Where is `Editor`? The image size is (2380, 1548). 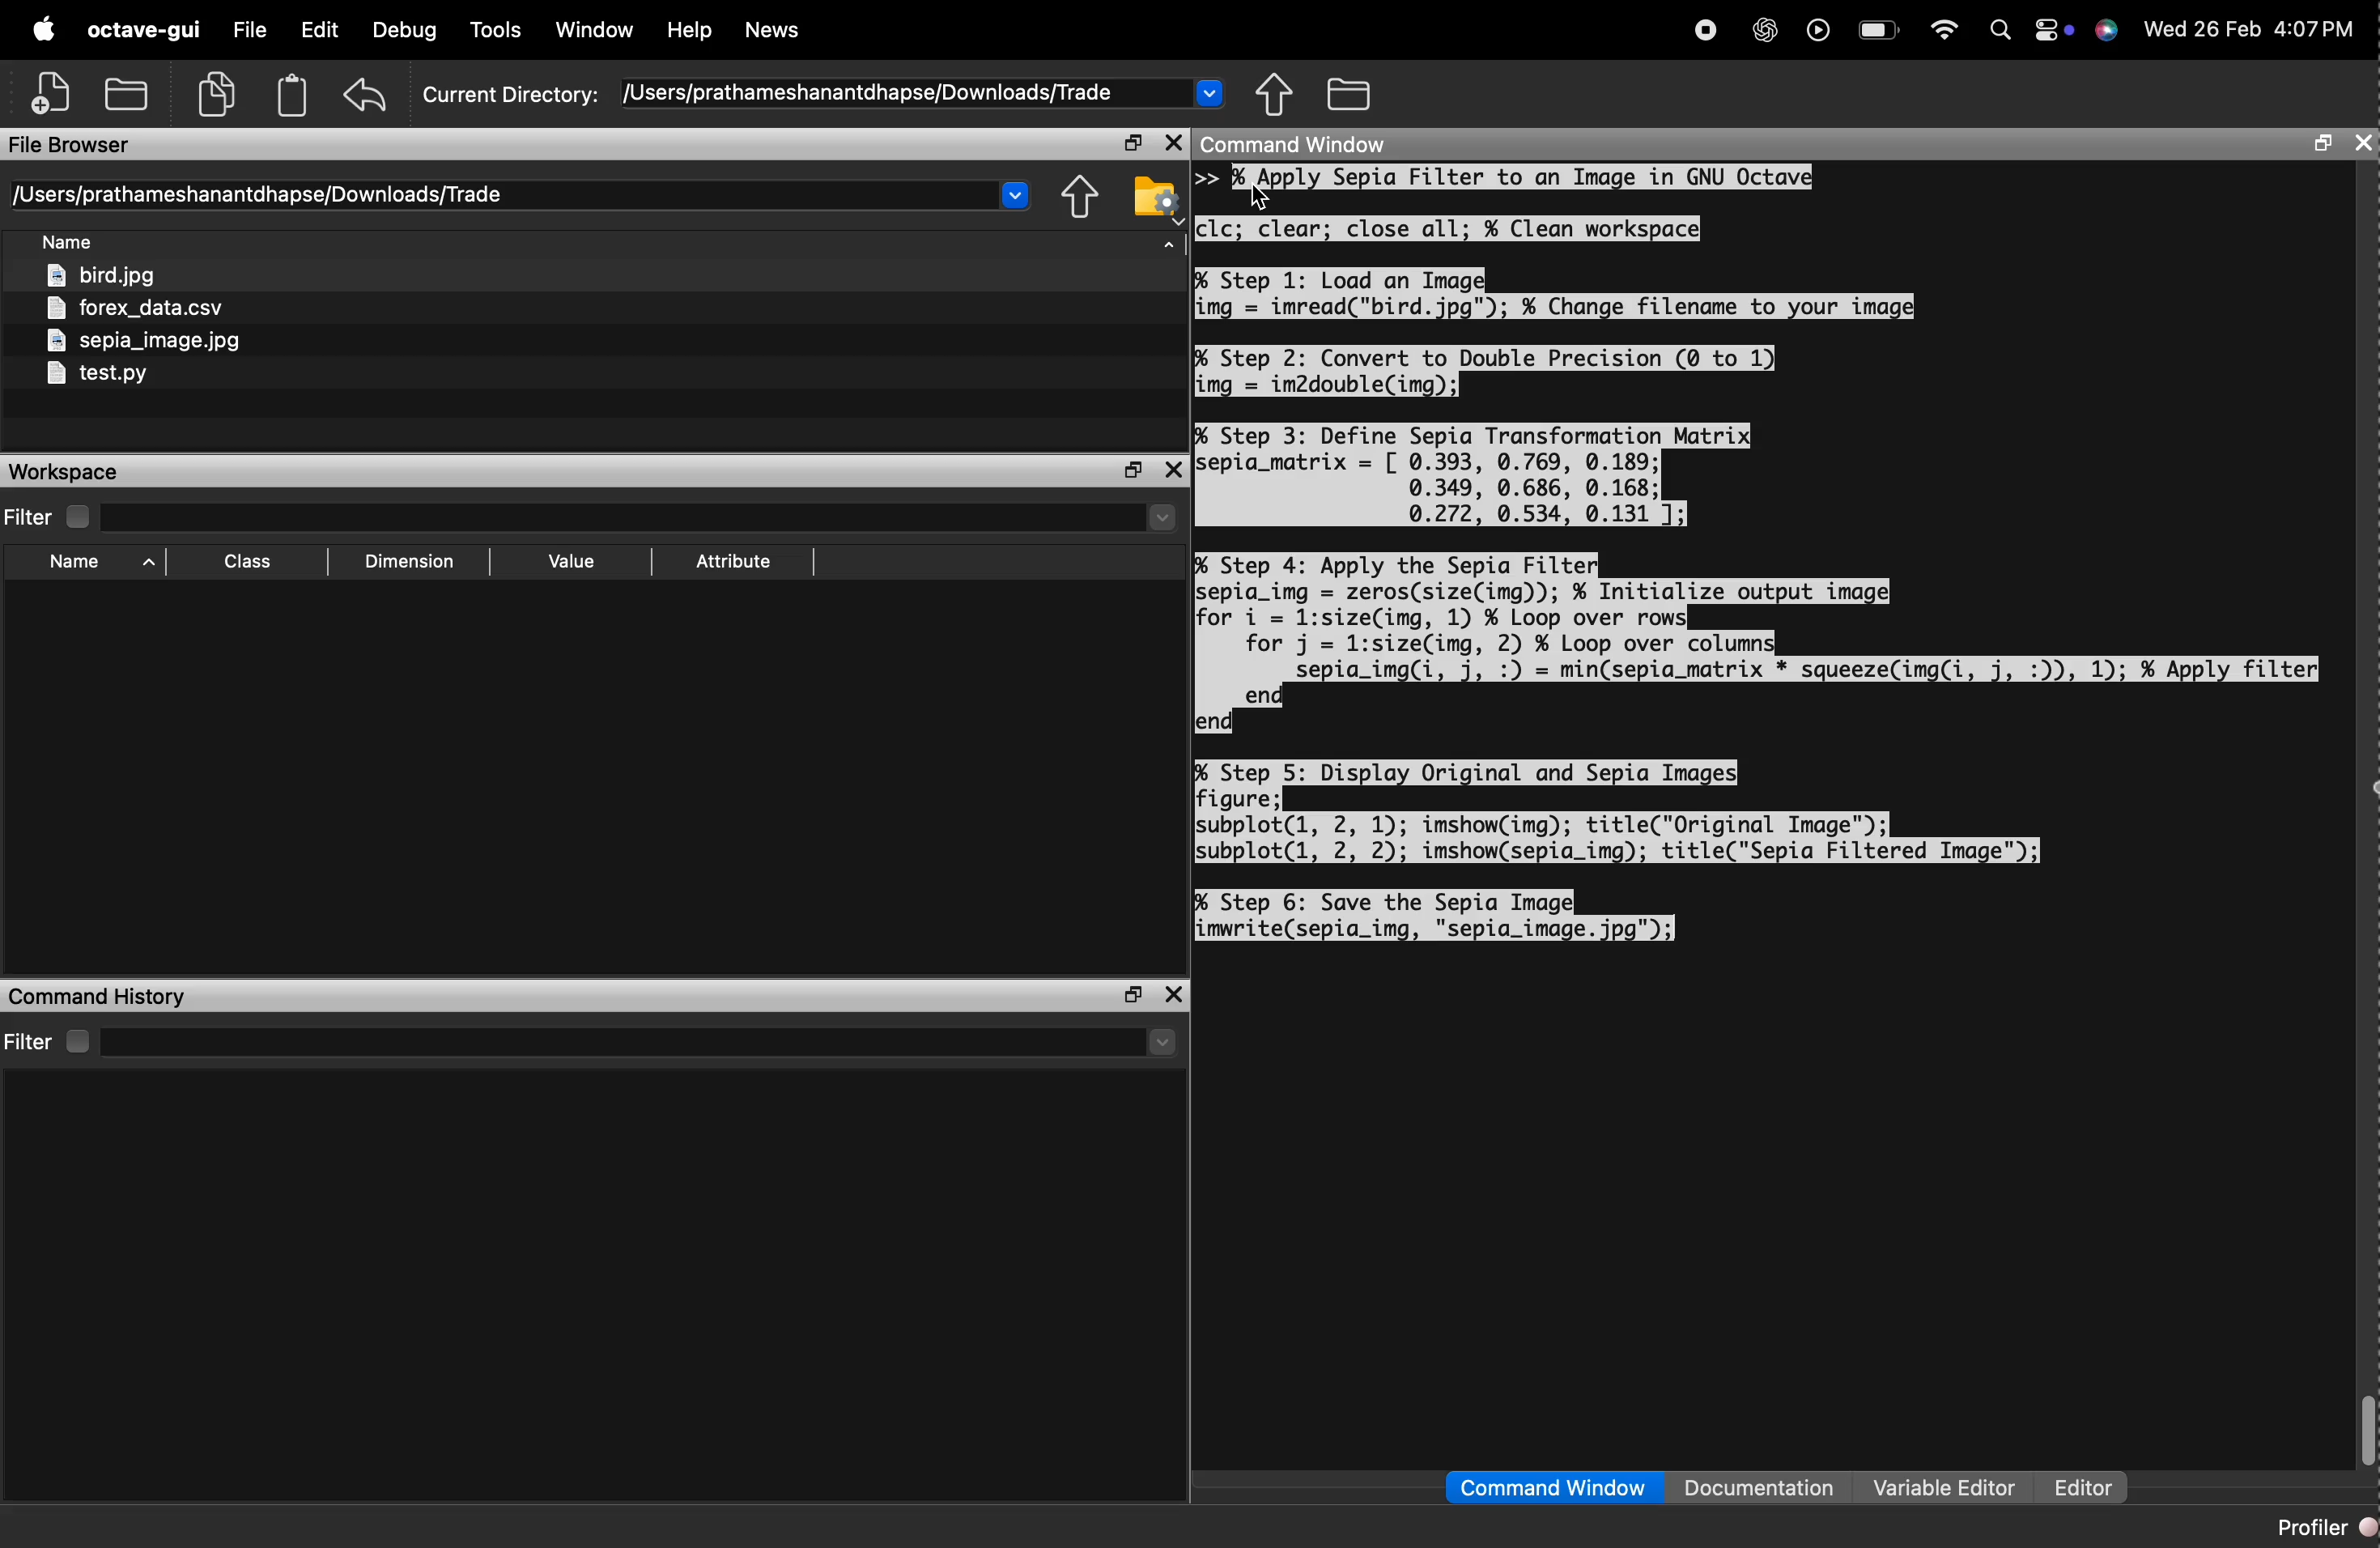
Editor is located at coordinates (2086, 1486).